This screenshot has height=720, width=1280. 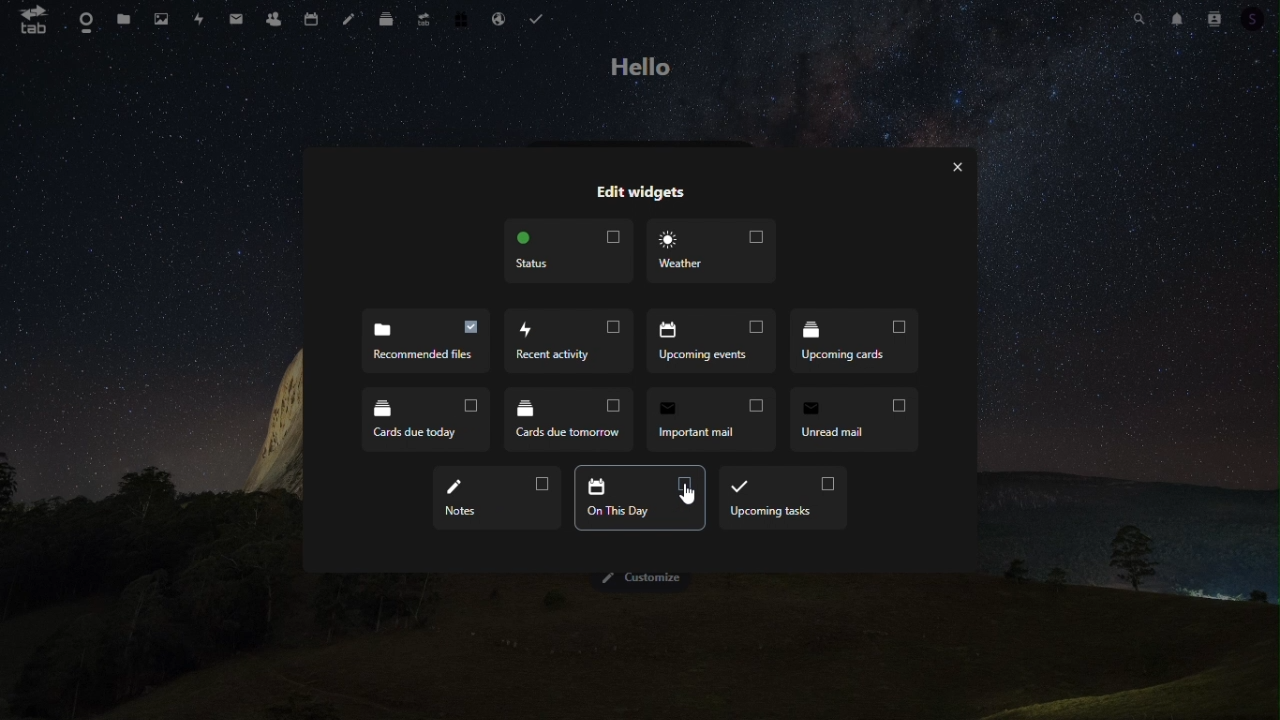 I want to click on weather, so click(x=714, y=250).